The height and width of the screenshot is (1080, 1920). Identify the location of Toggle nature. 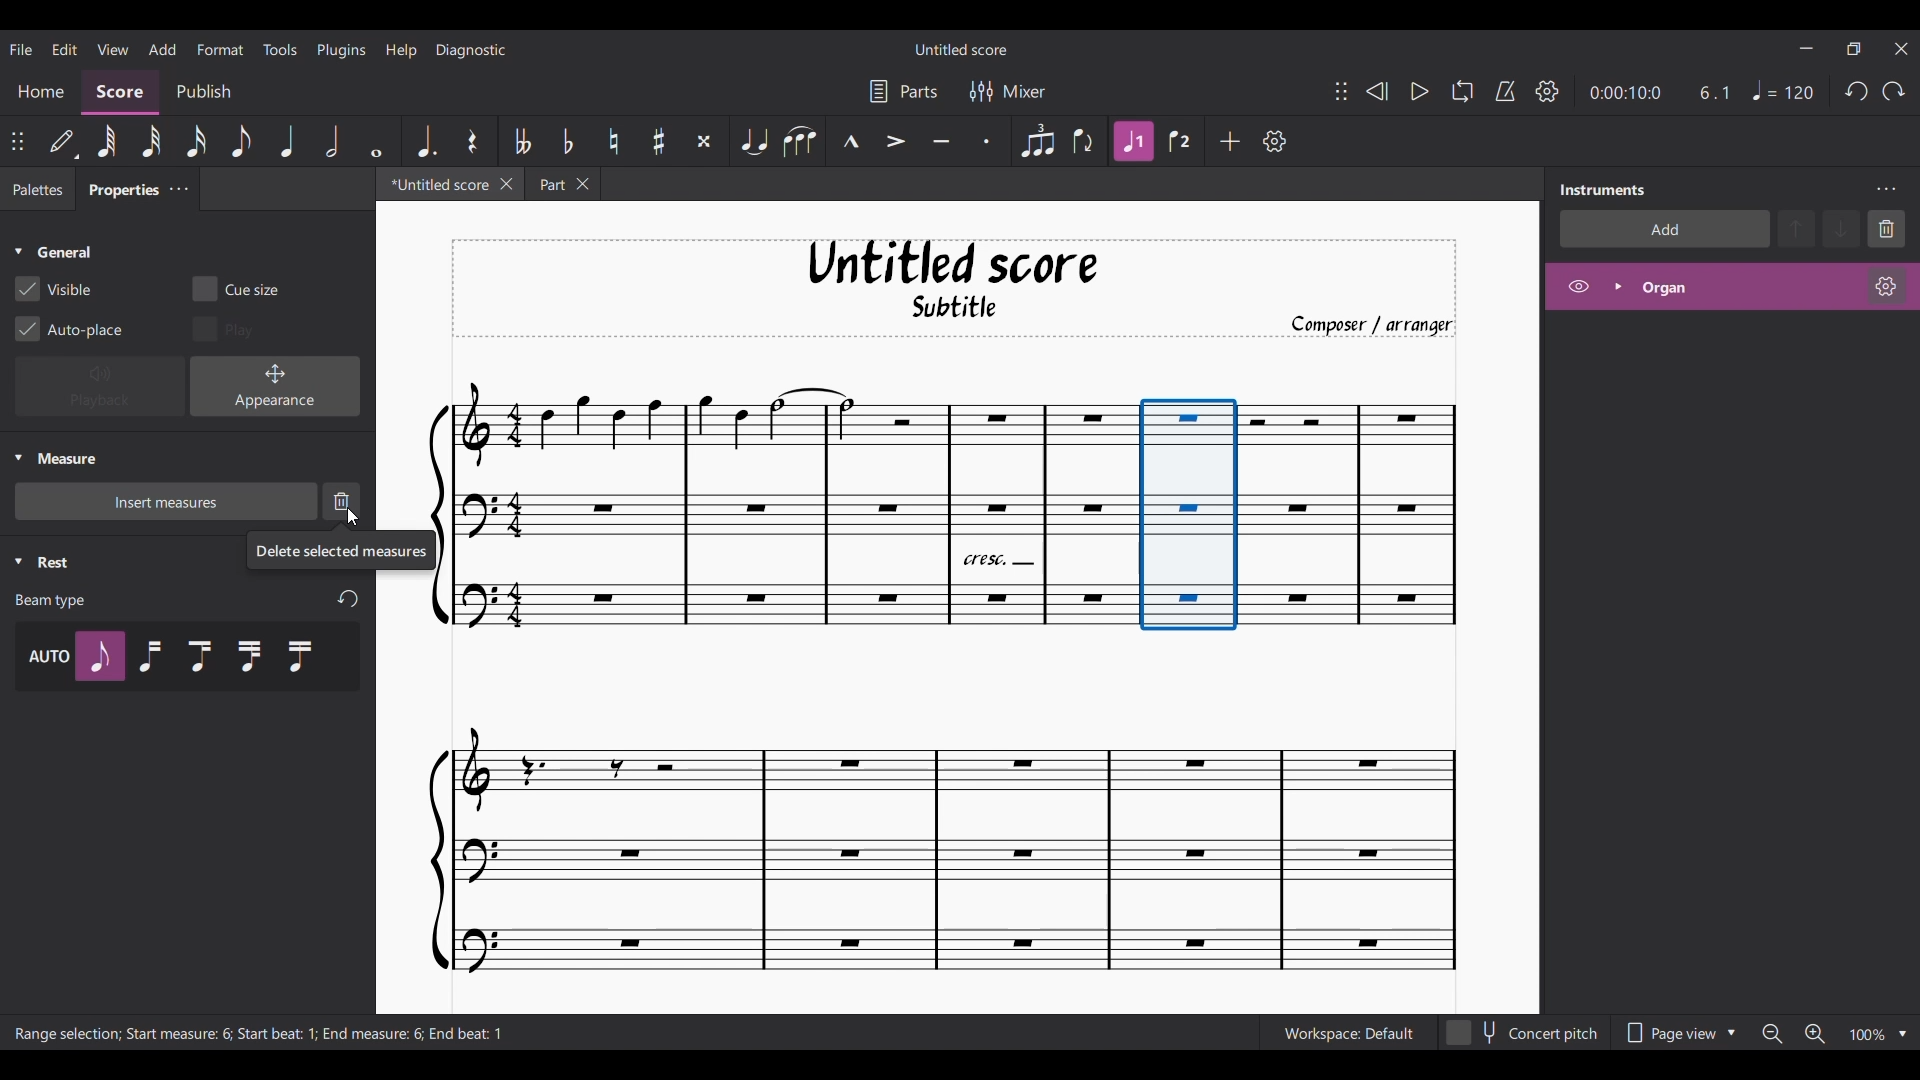
(612, 141).